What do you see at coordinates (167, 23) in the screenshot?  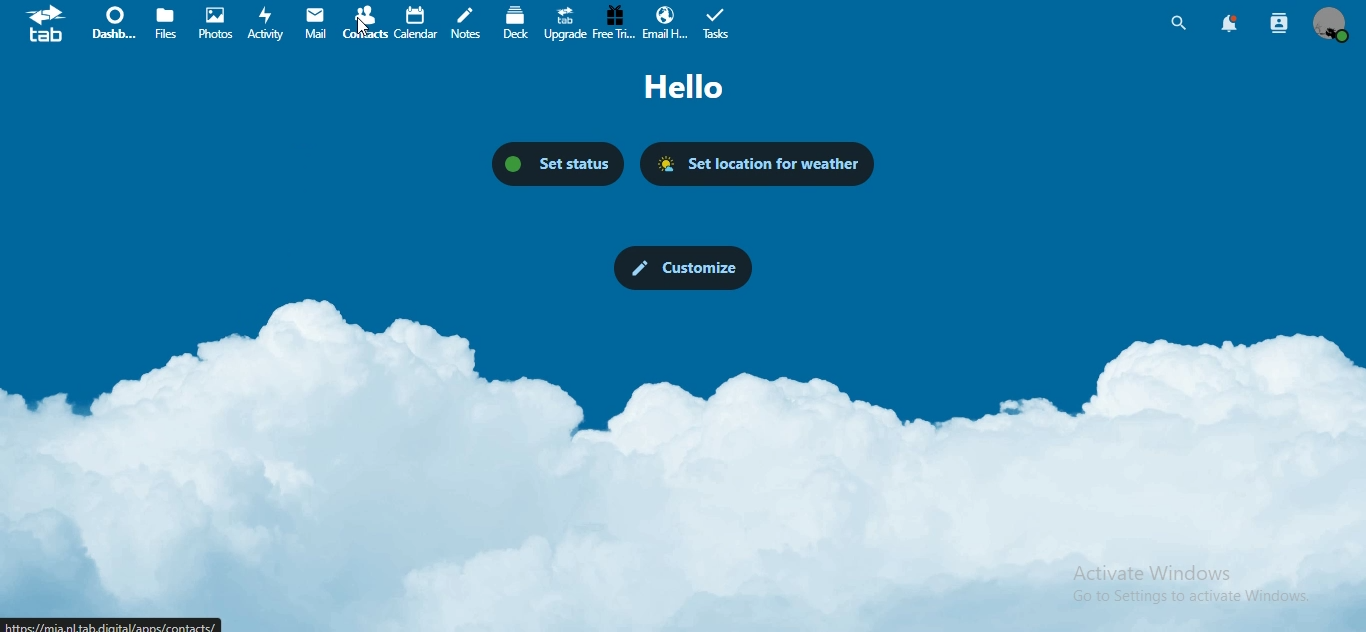 I see `files` at bounding box center [167, 23].